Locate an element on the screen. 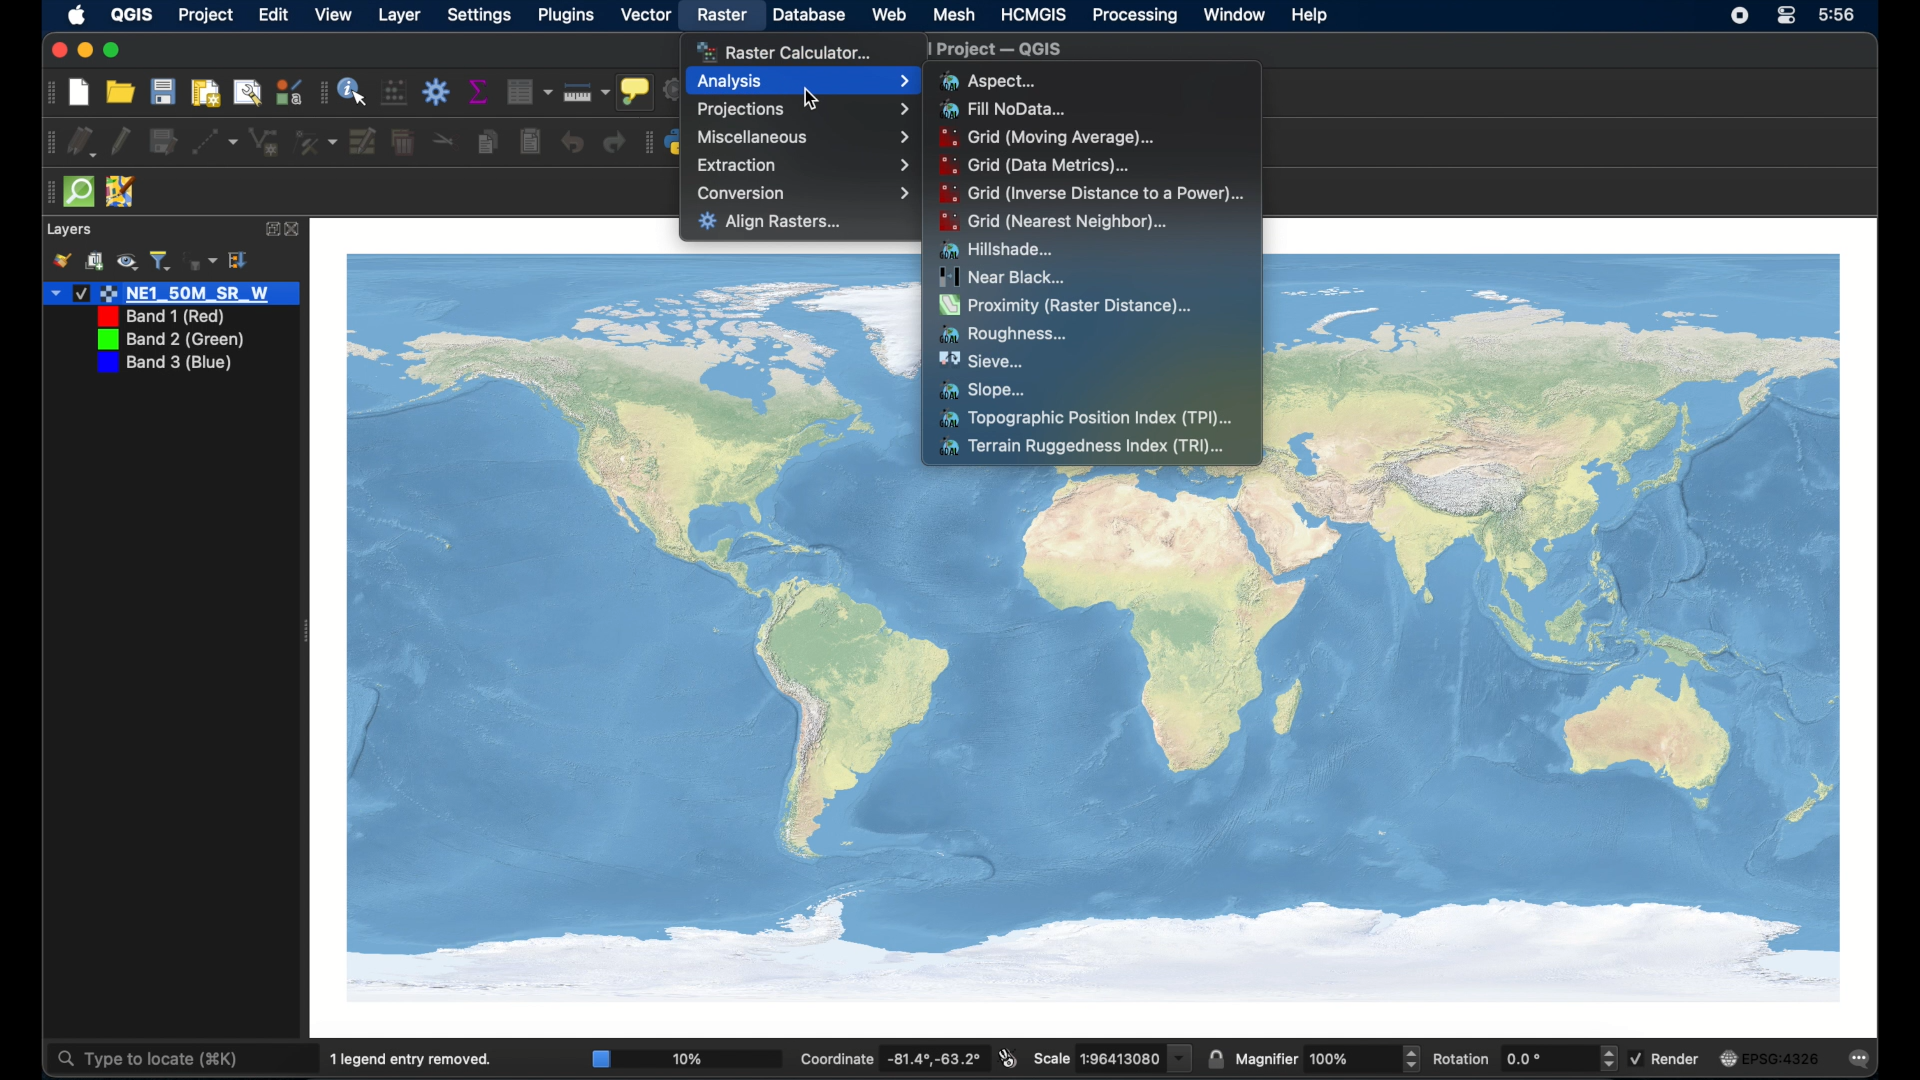 This screenshot has width=1920, height=1080. python console is located at coordinates (672, 140).